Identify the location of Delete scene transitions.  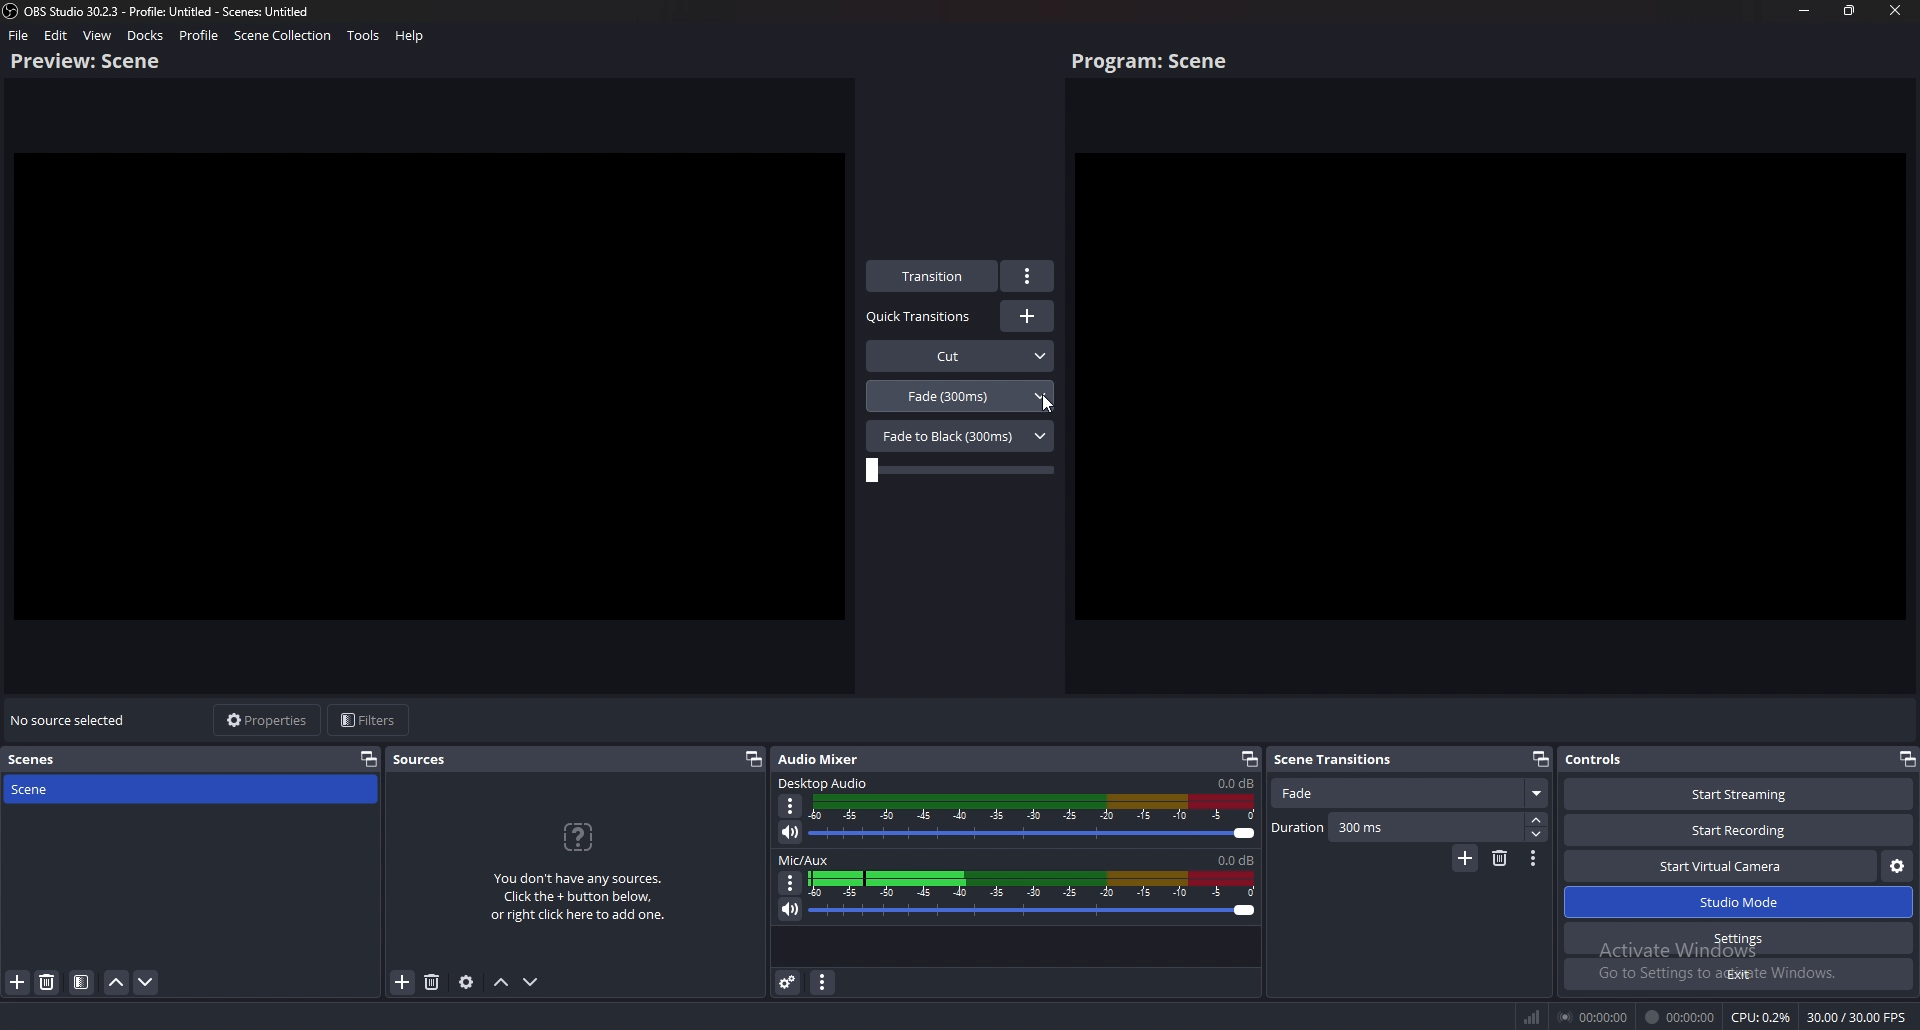
(1500, 859).